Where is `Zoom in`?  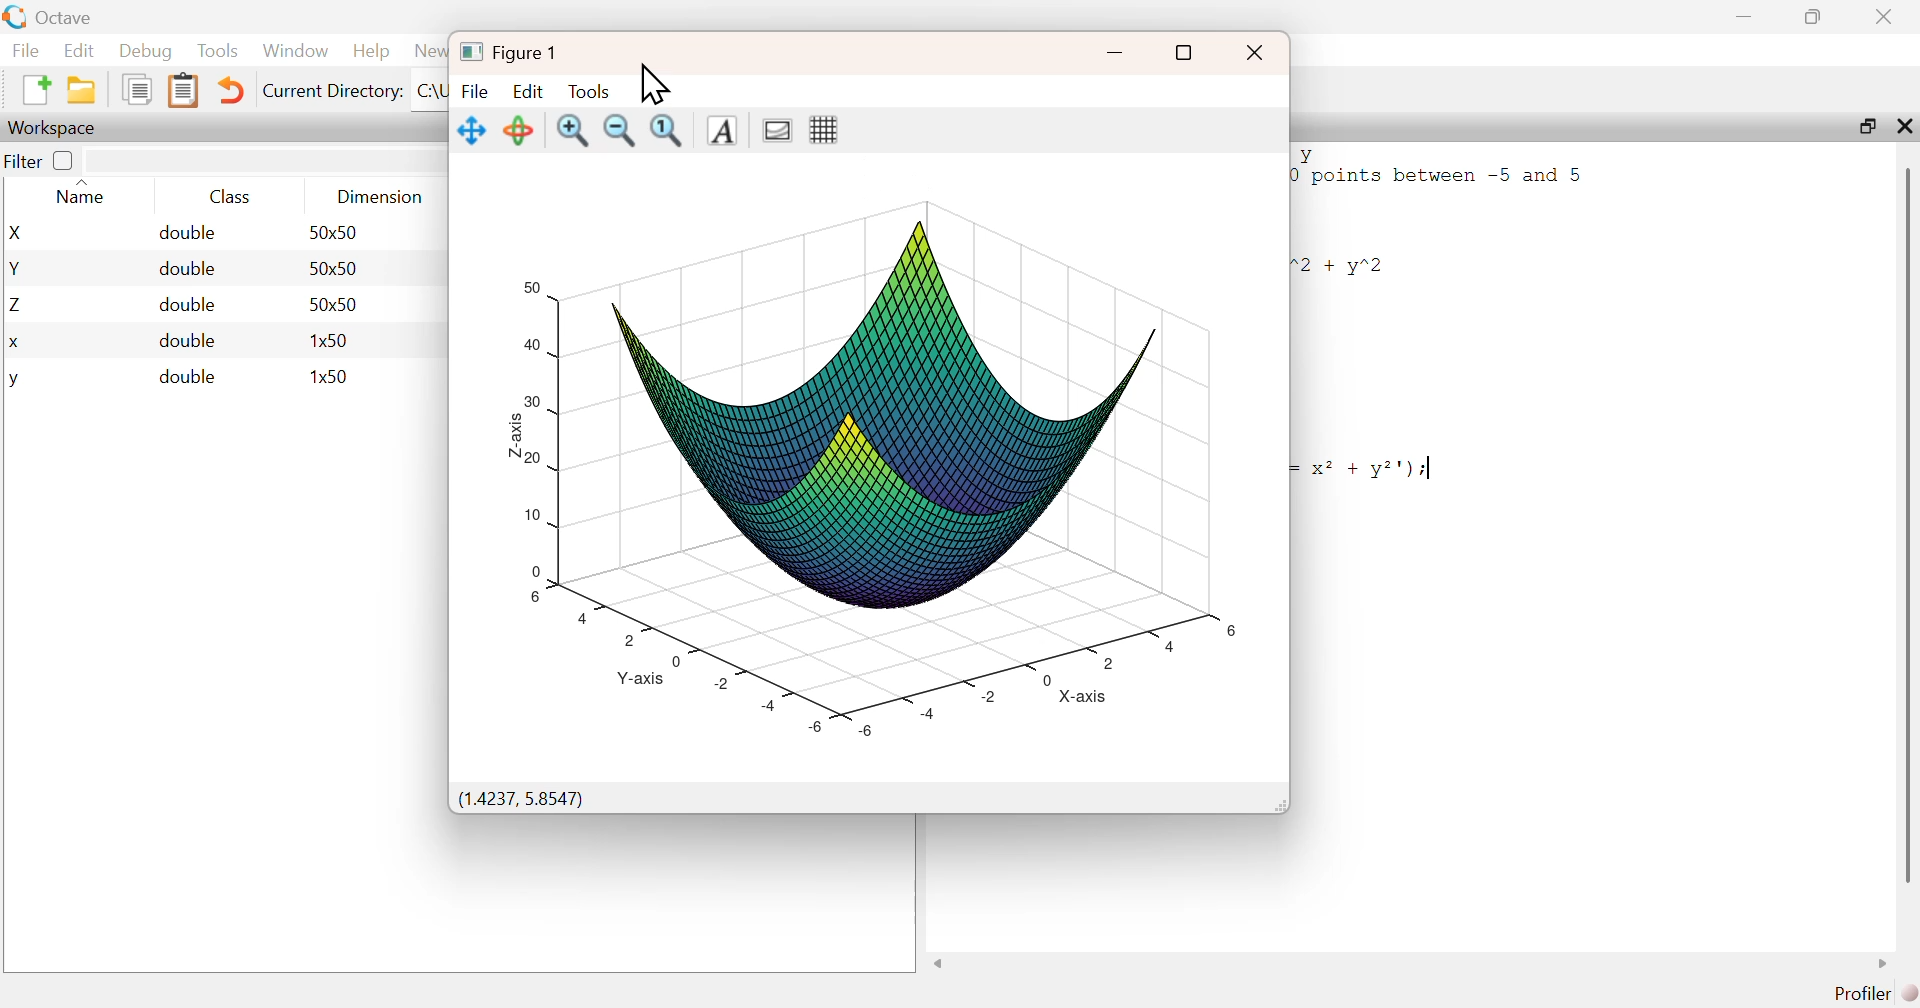
Zoom in is located at coordinates (571, 132).